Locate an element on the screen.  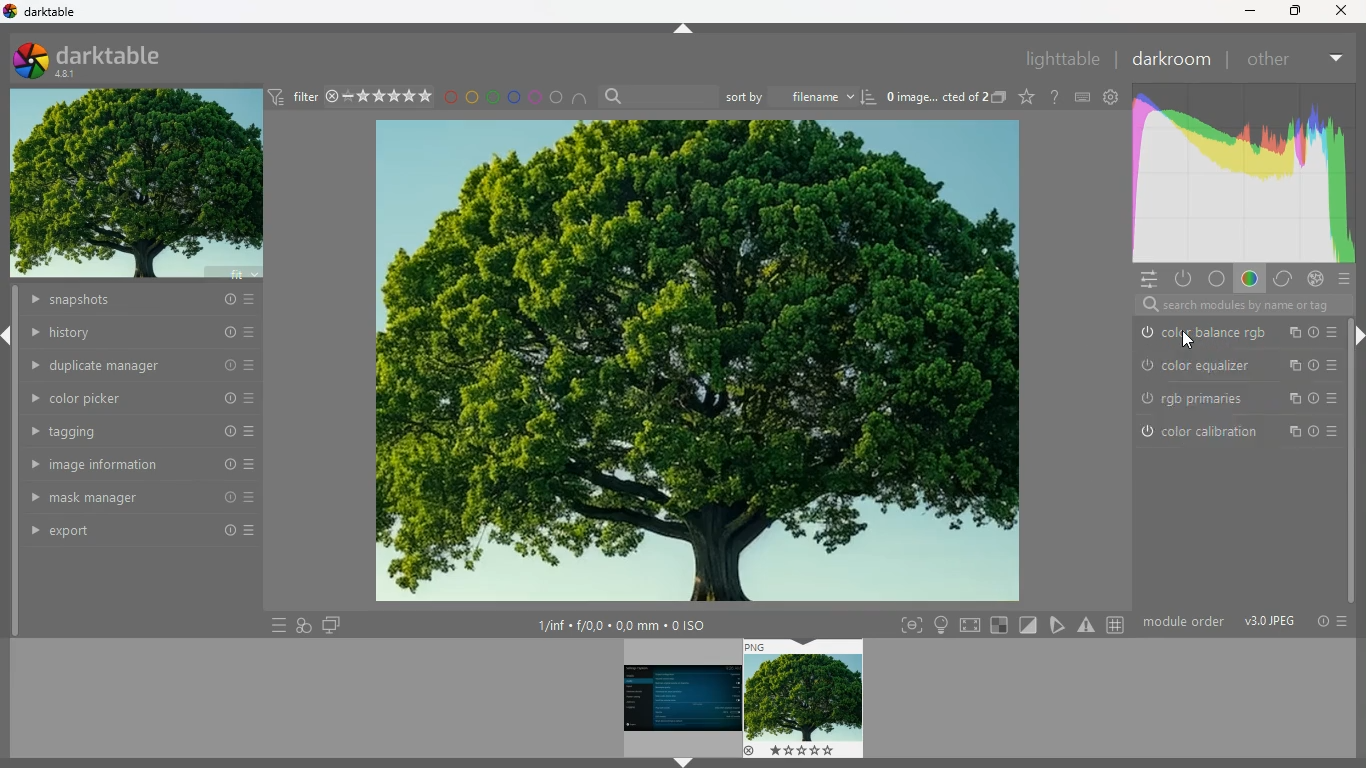
image description is located at coordinates (944, 99).